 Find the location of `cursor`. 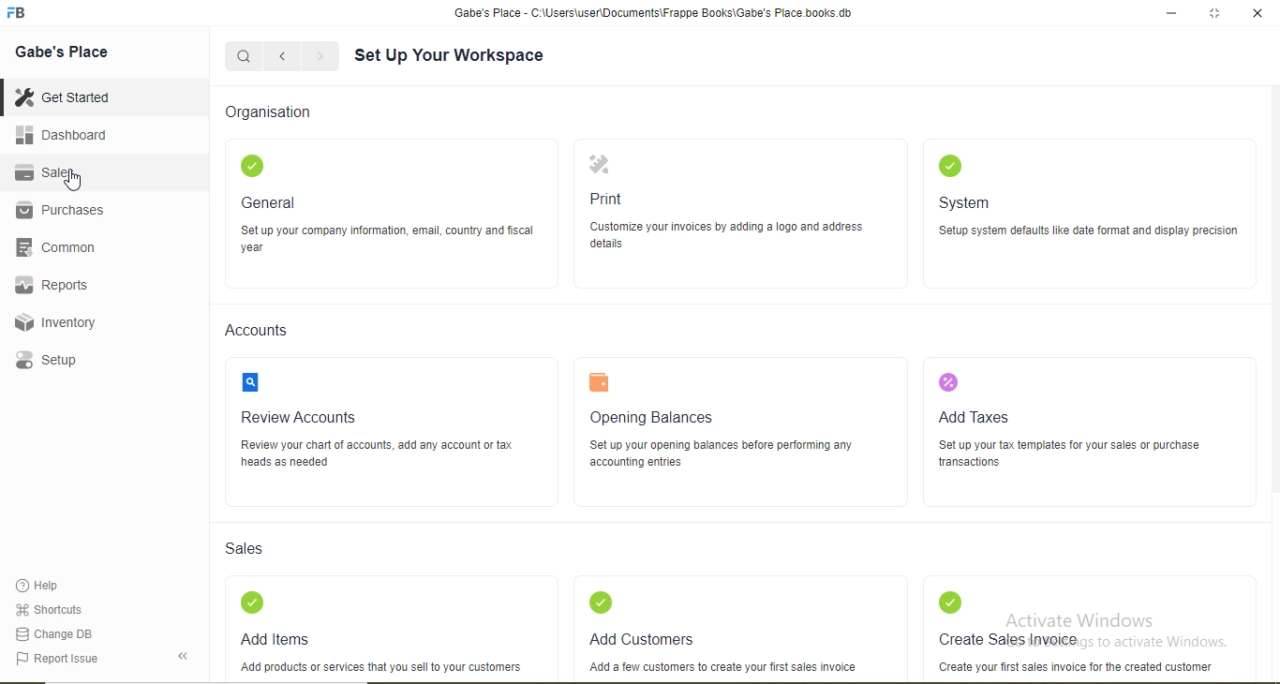

cursor is located at coordinates (73, 184).